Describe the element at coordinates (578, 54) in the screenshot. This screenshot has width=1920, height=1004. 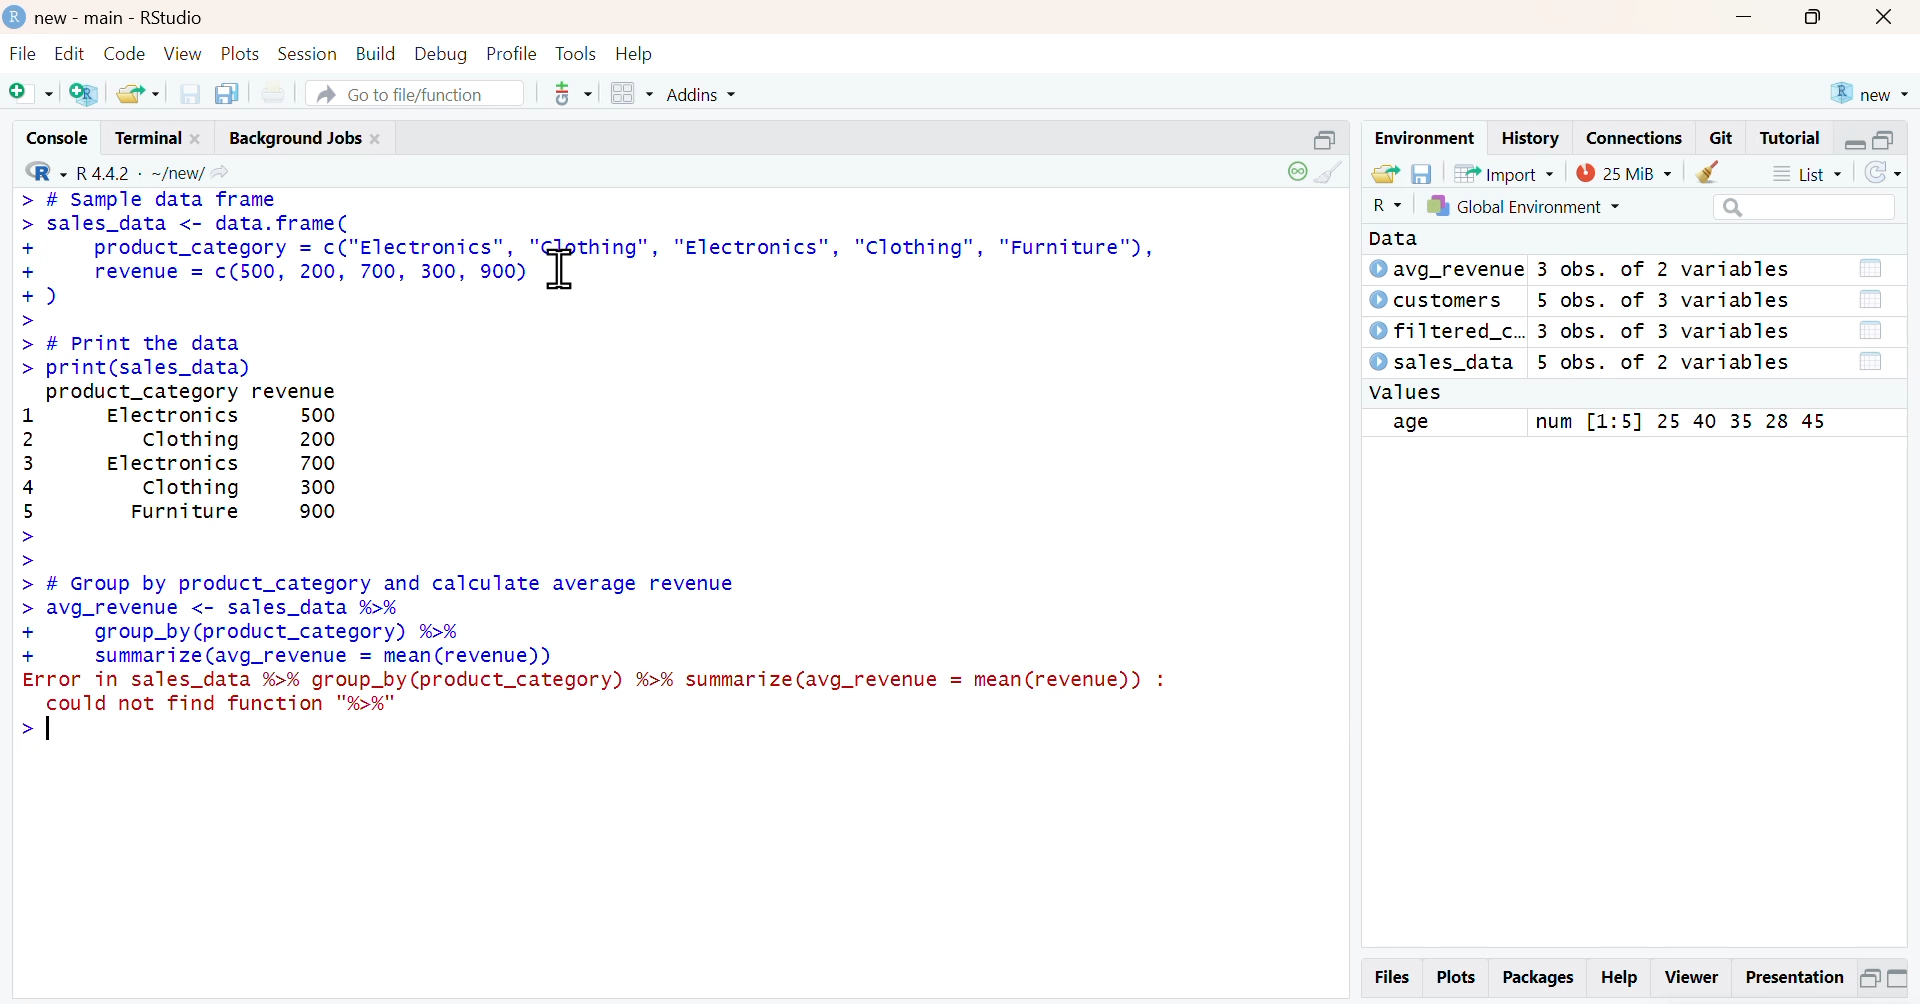
I see `Tools` at that location.